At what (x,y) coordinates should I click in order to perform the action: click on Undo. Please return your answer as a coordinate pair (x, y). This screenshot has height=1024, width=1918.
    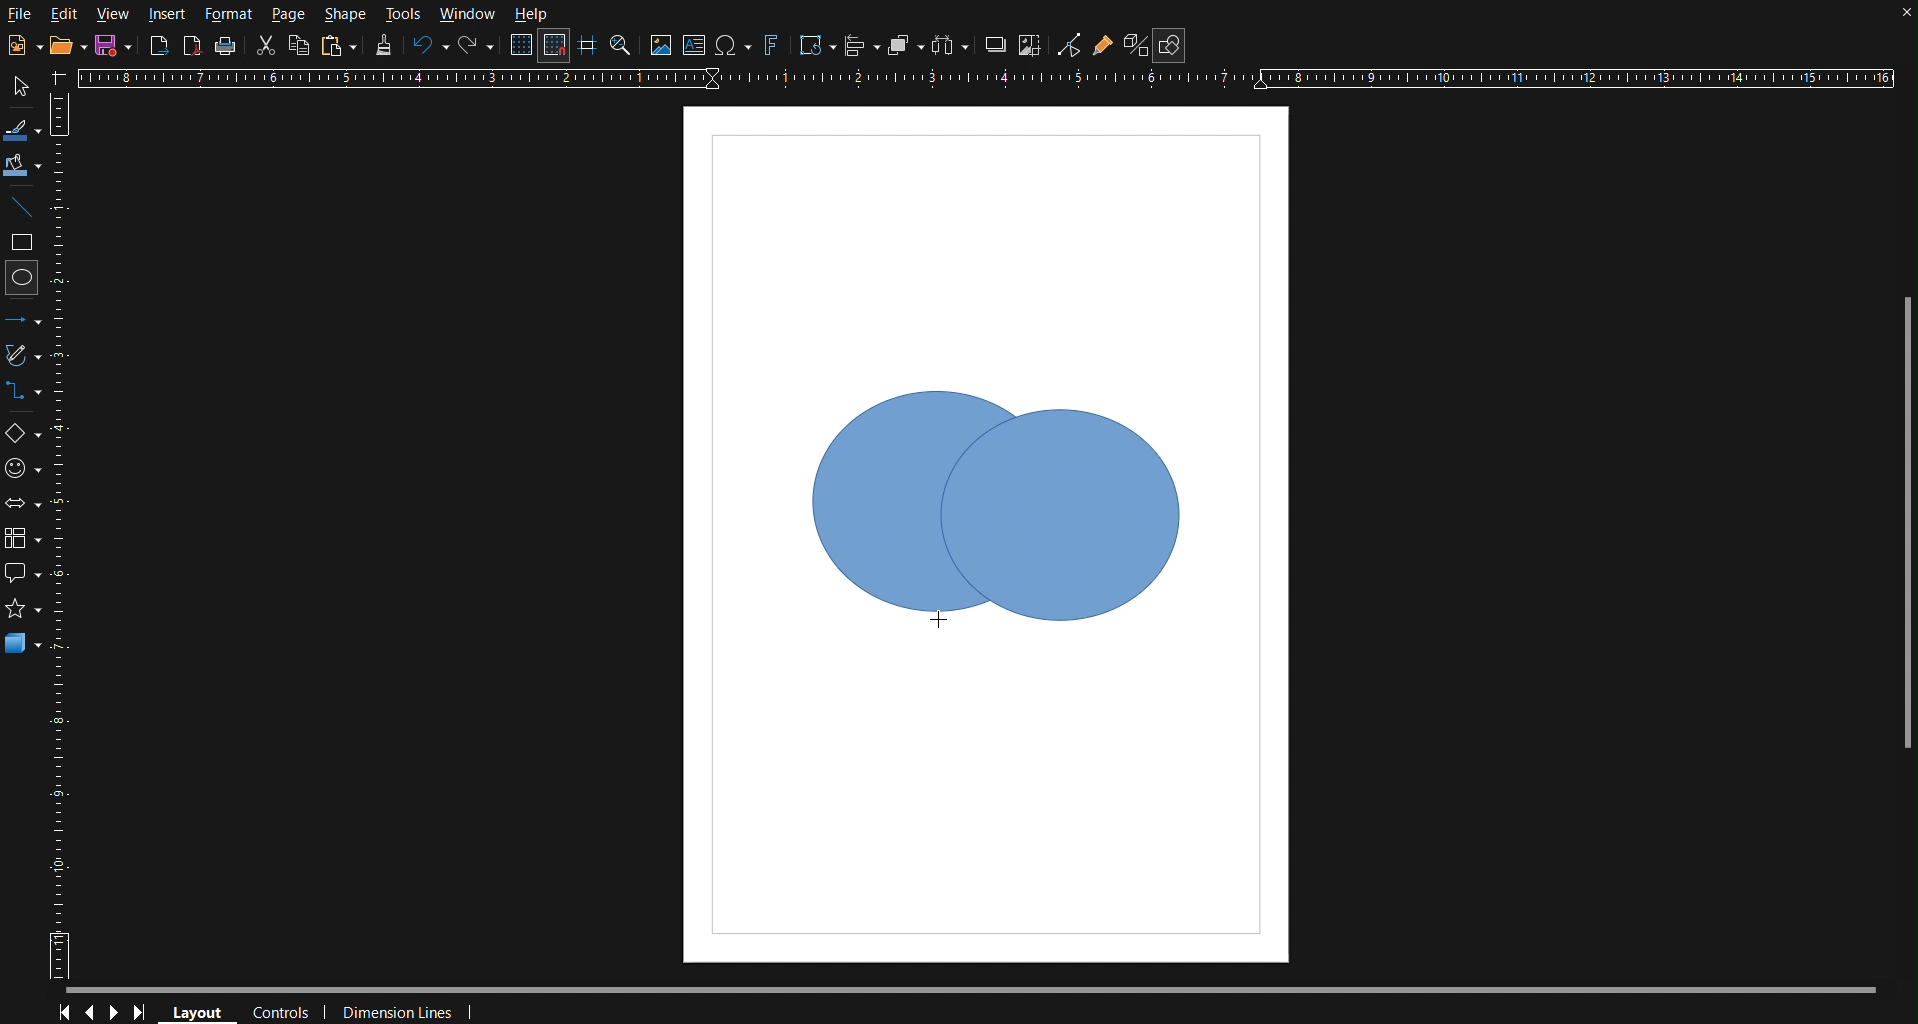
    Looking at the image, I should click on (430, 49).